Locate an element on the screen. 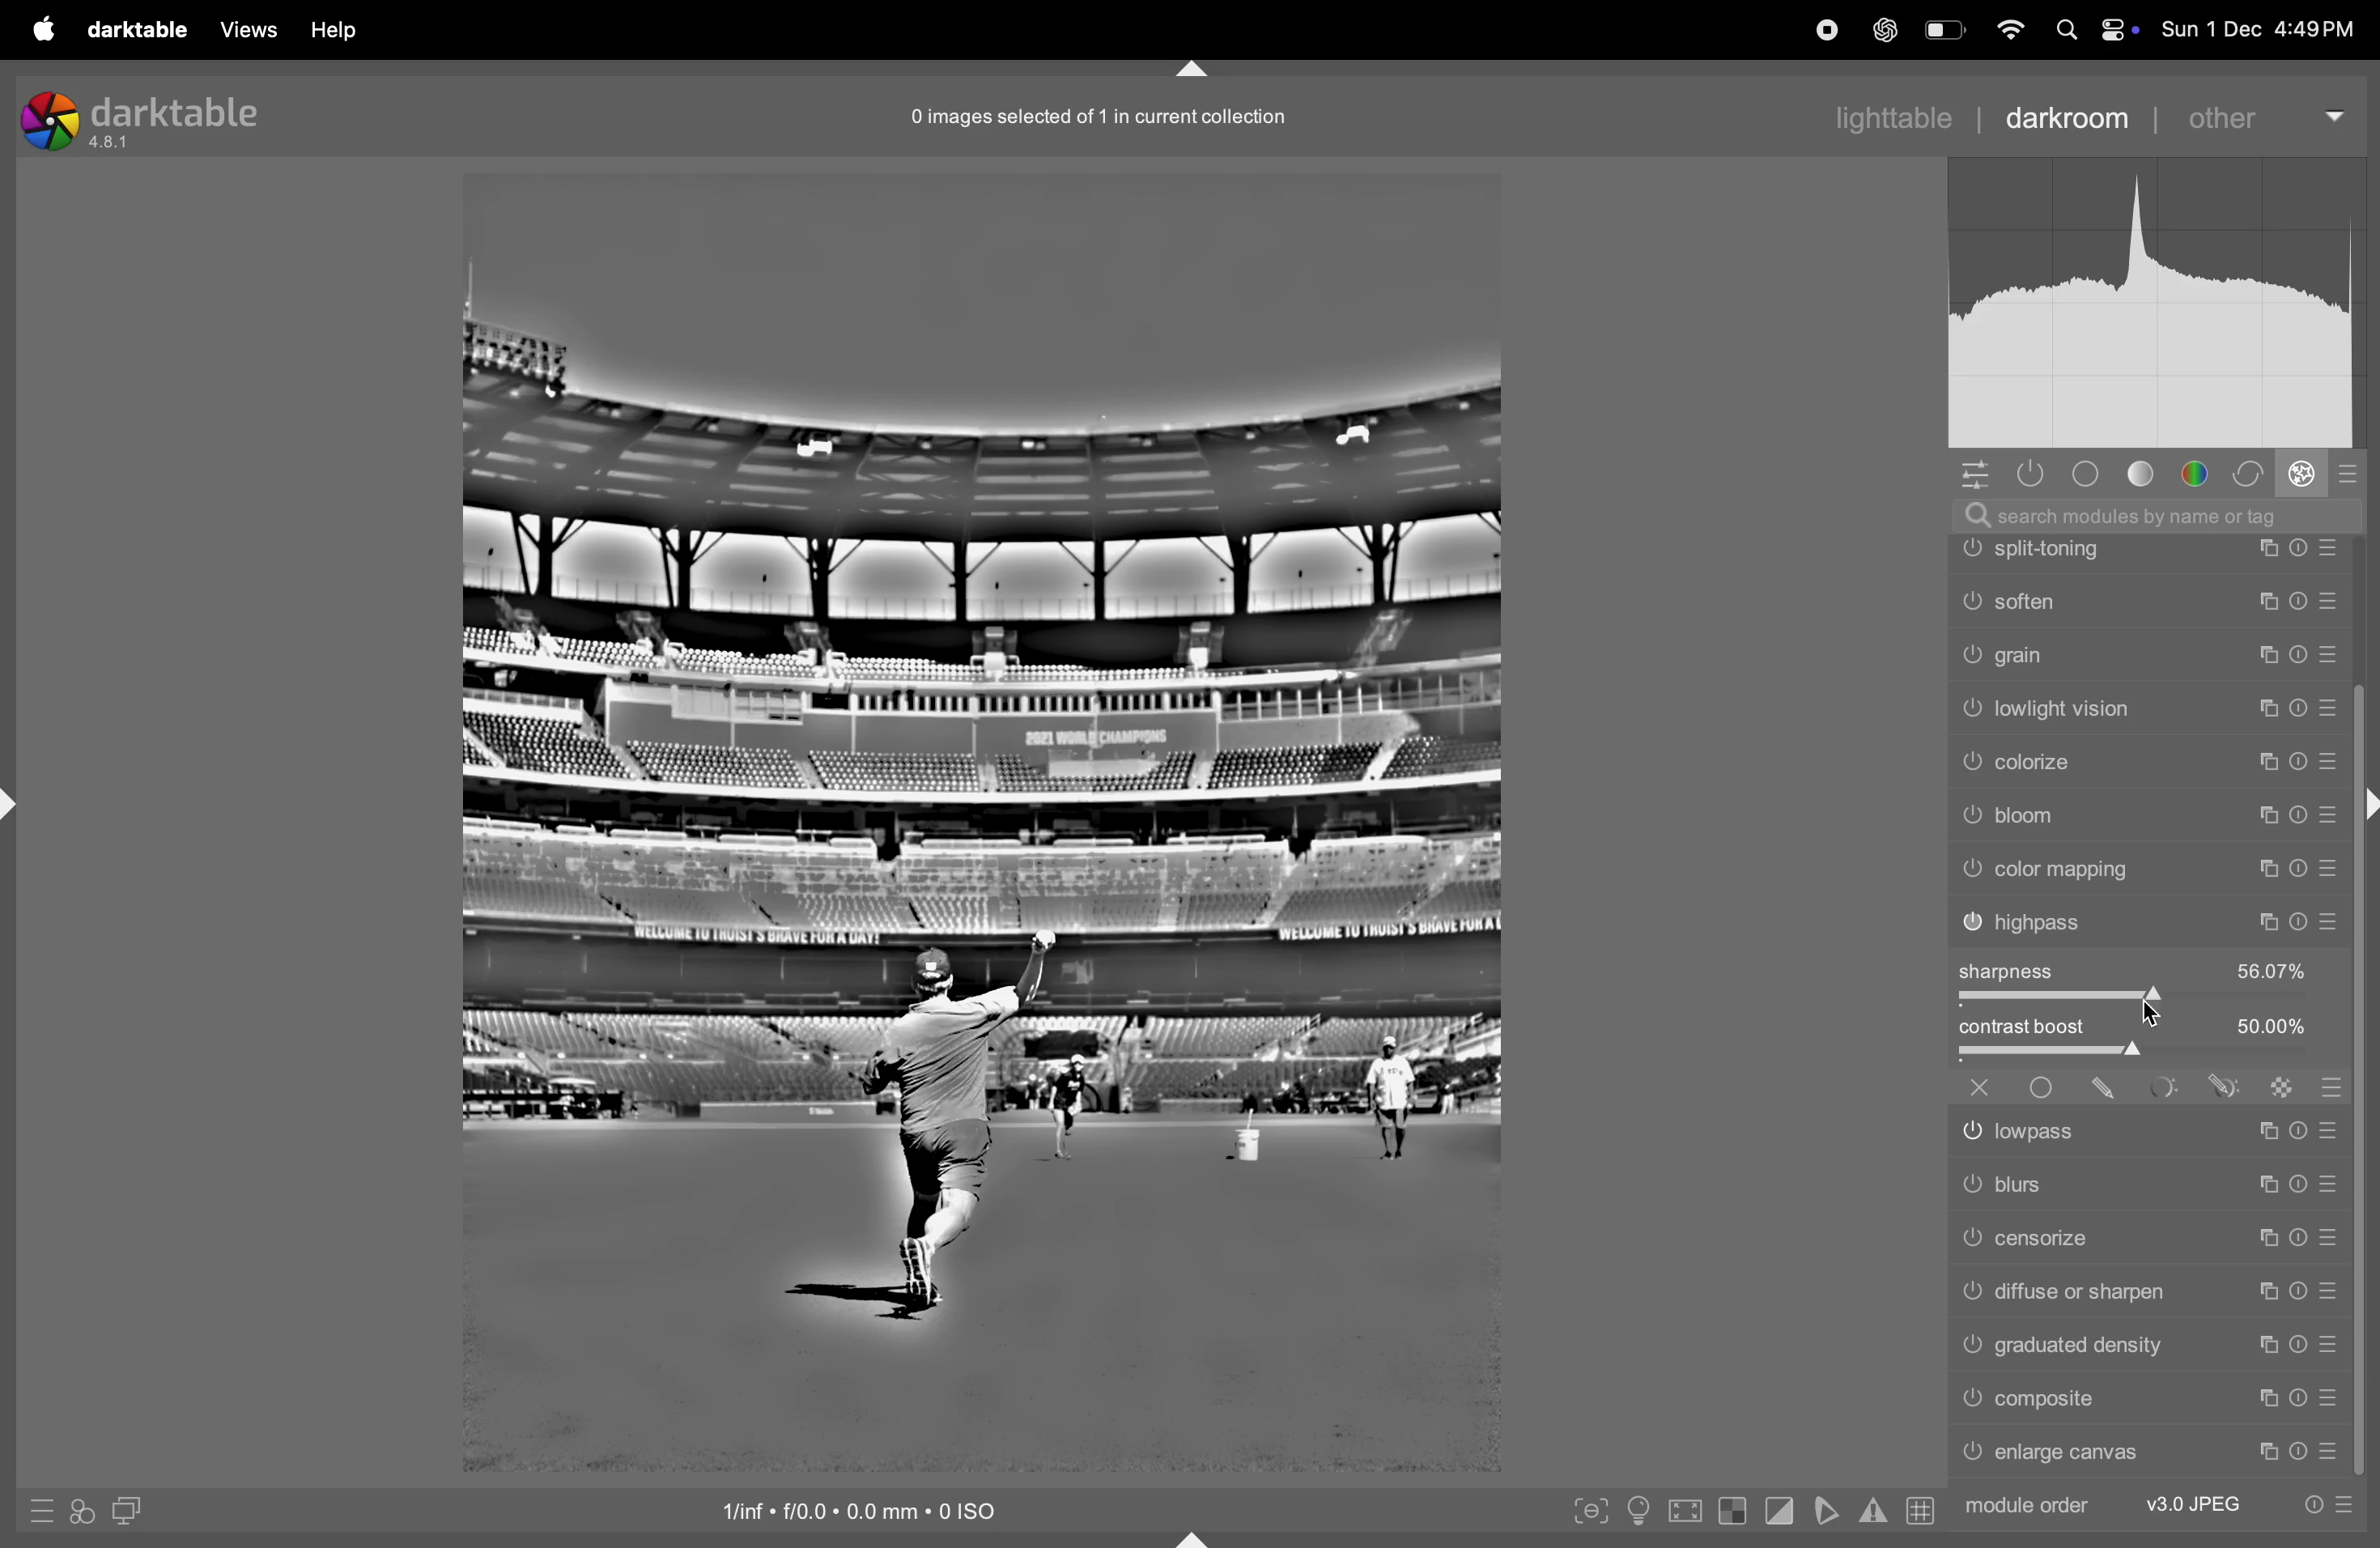 This screenshot has width=2380, height=1548. searchbar is located at coordinates (2169, 514).